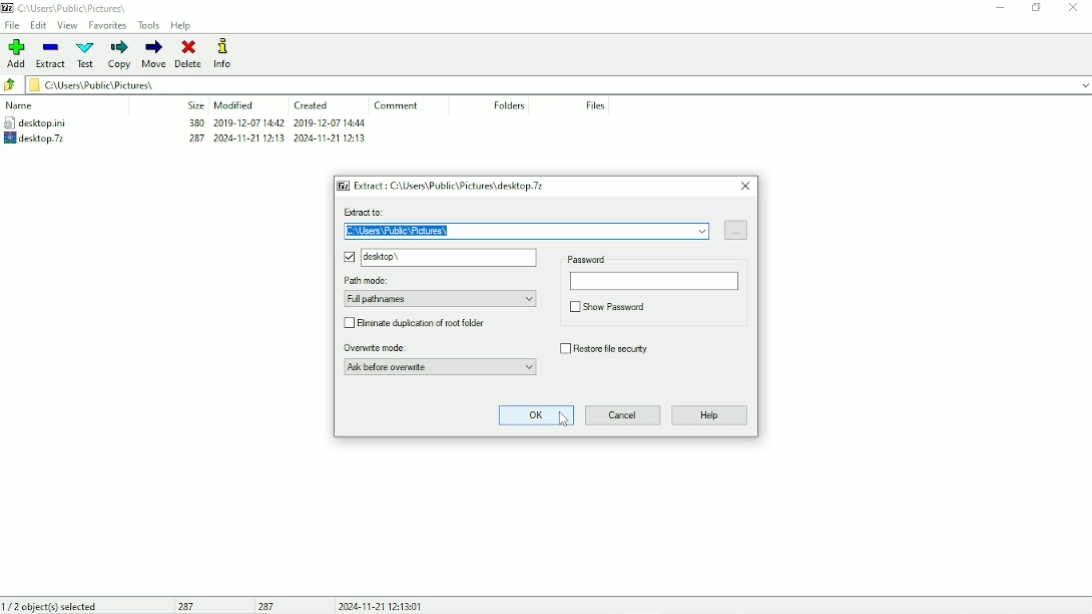 This screenshot has height=614, width=1092. Describe the element at coordinates (1035, 8) in the screenshot. I see `Restore down` at that location.